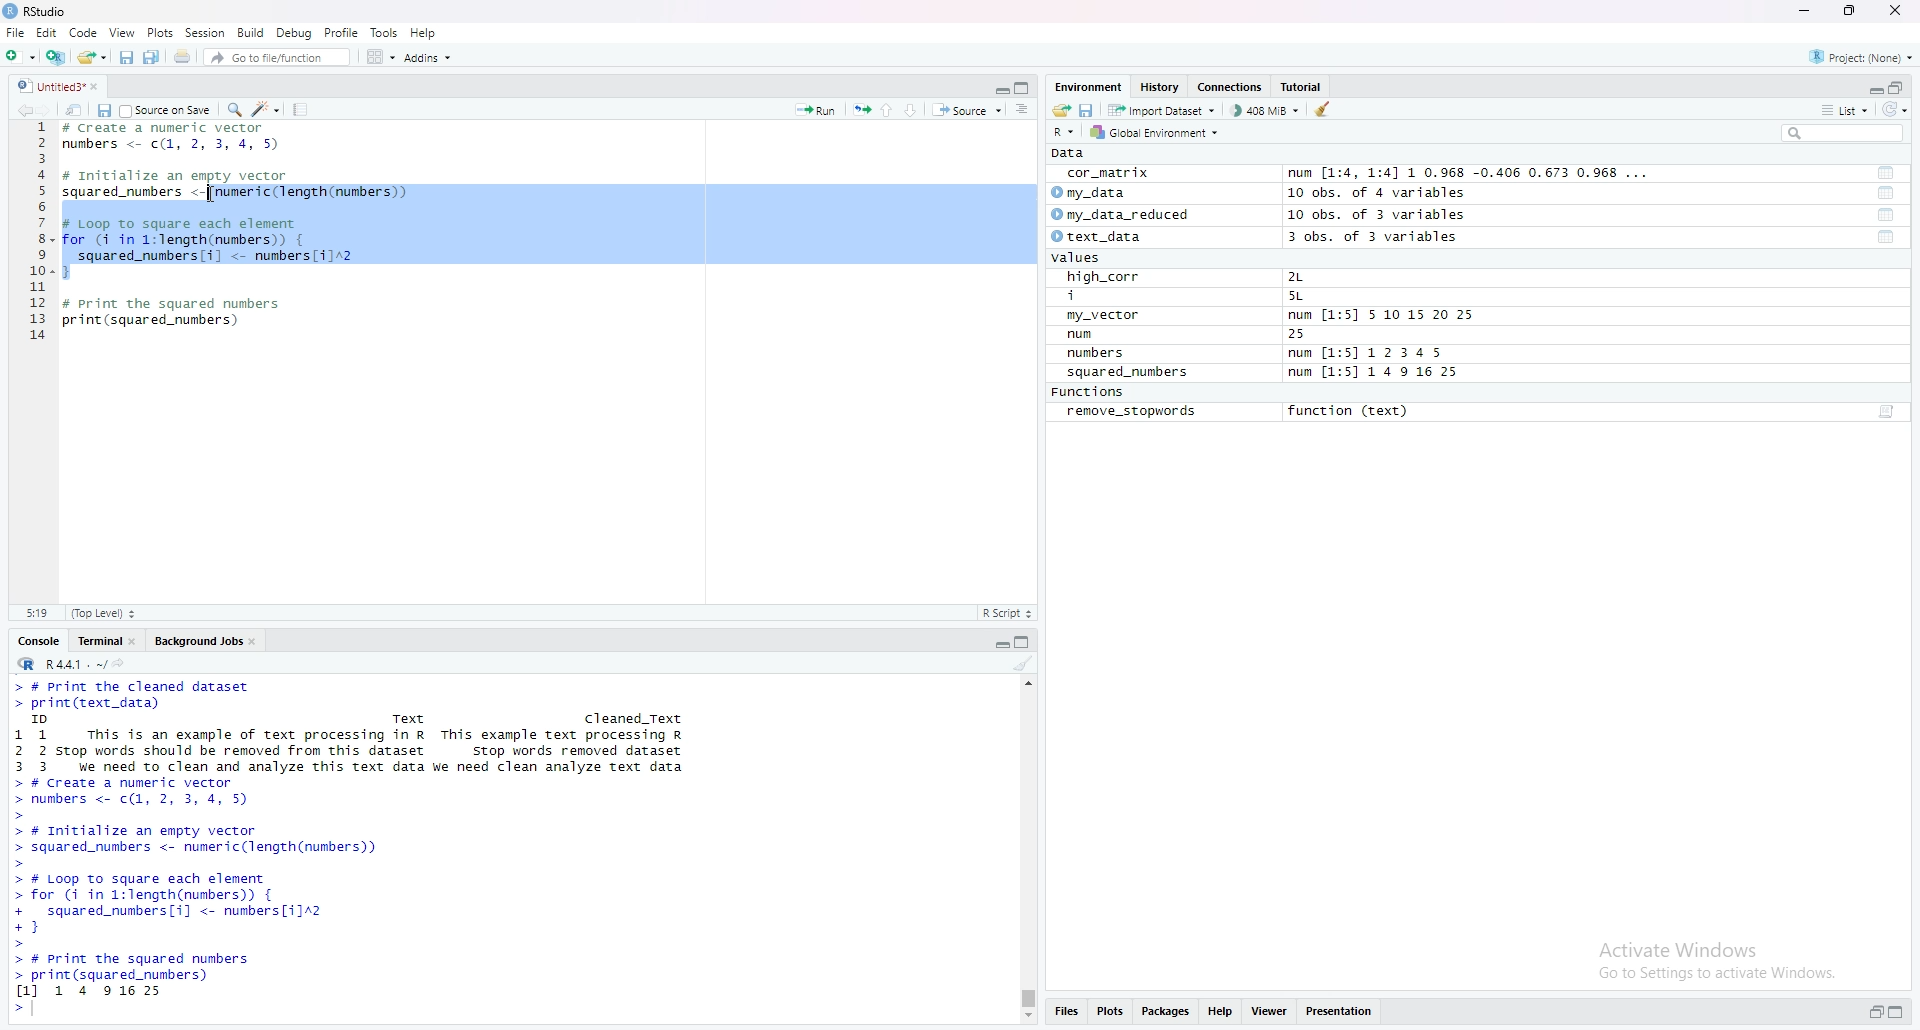 The width and height of the screenshot is (1920, 1030). I want to click on minimize, so click(1873, 86).